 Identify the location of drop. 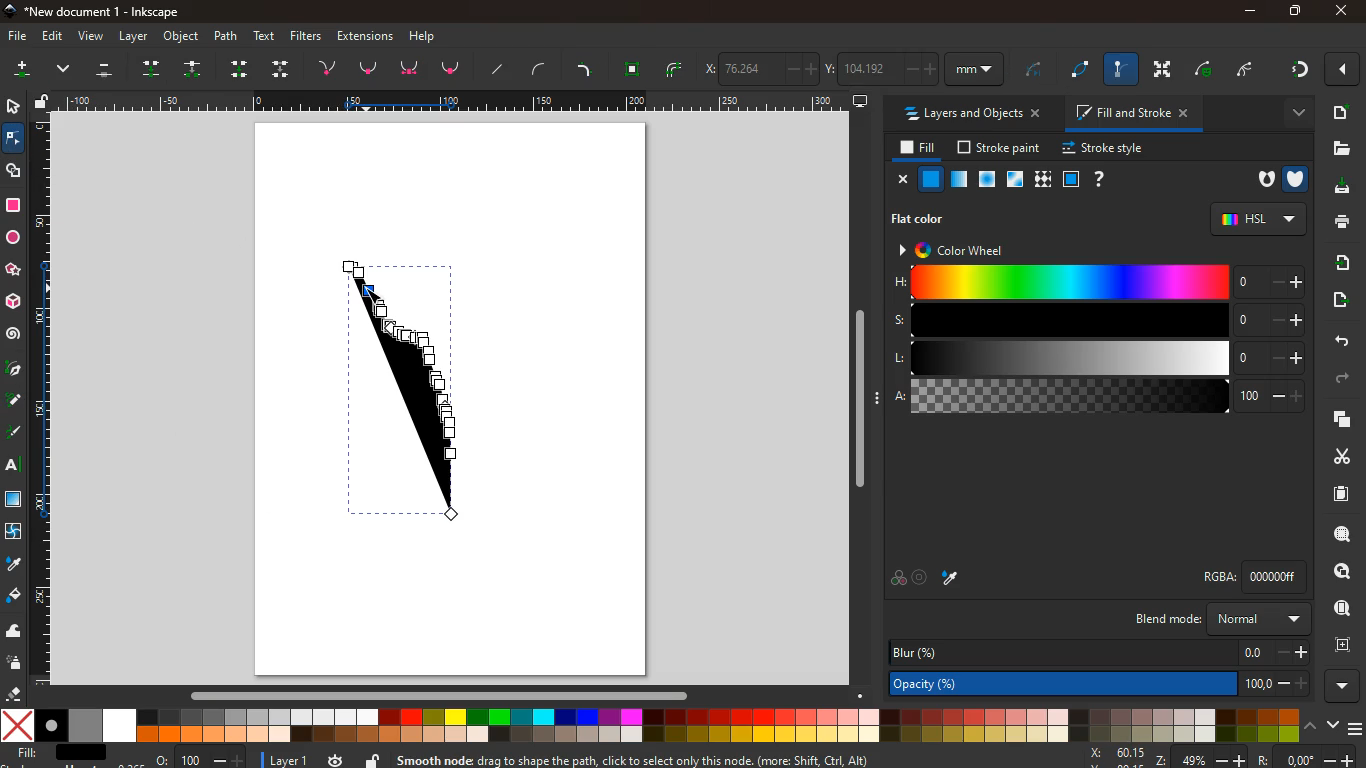
(12, 564).